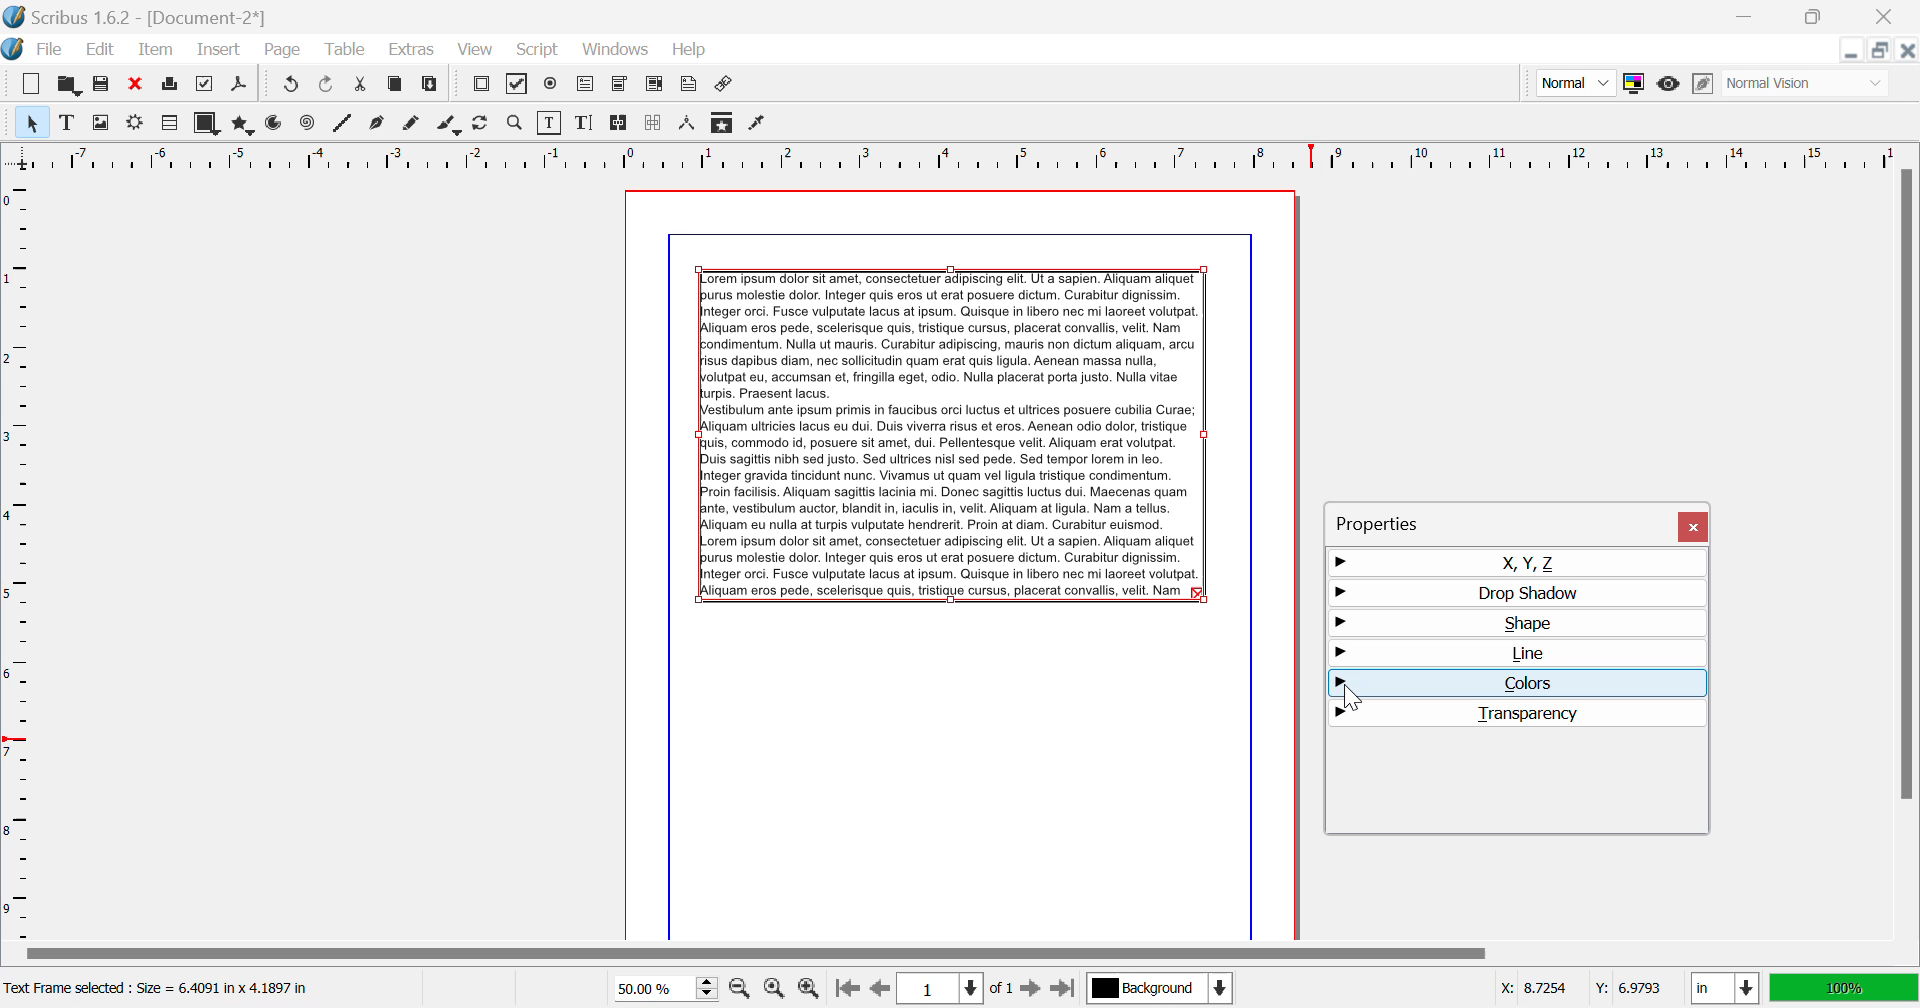 The height and width of the screenshot is (1008, 1920). I want to click on Shapes, so click(206, 123).